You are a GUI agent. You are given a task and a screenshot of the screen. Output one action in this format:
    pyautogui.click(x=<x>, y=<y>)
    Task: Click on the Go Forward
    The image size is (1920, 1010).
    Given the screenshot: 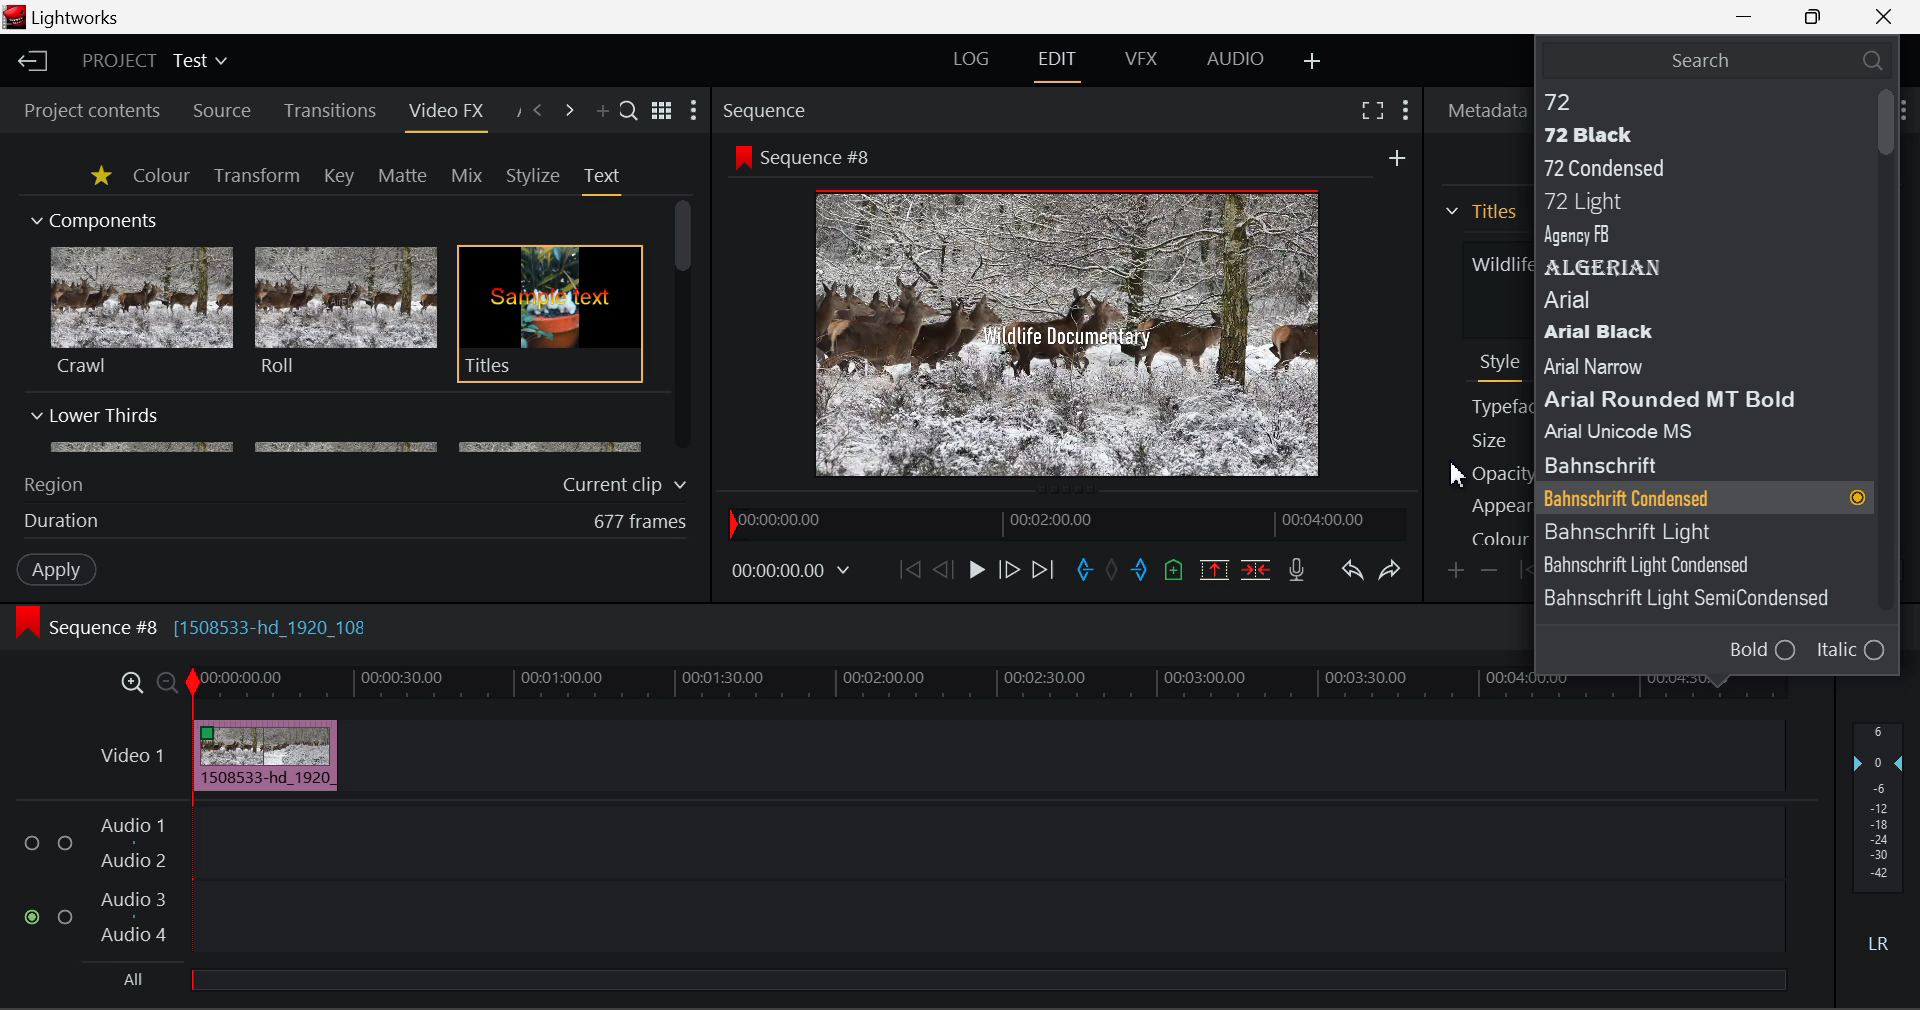 What is the action you would take?
    pyautogui.click(x=1008, y=571)
    